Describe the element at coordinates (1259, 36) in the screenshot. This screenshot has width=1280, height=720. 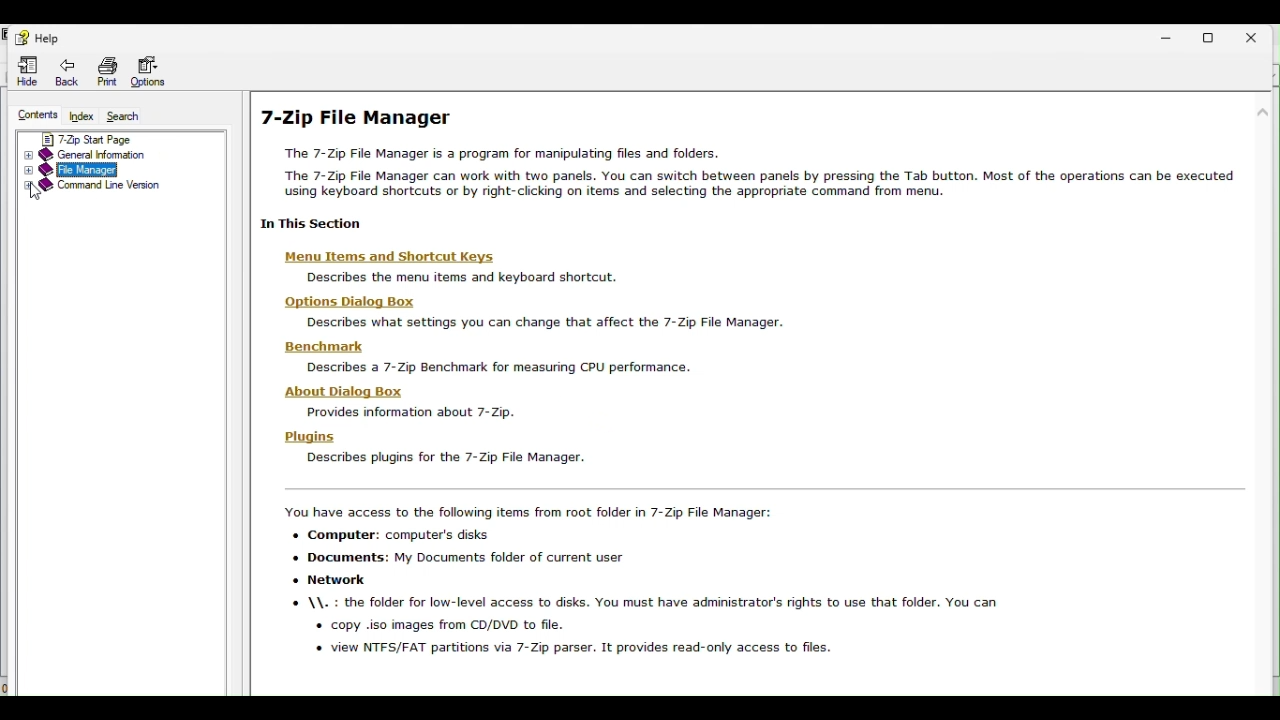
I see `Close ` at that location.